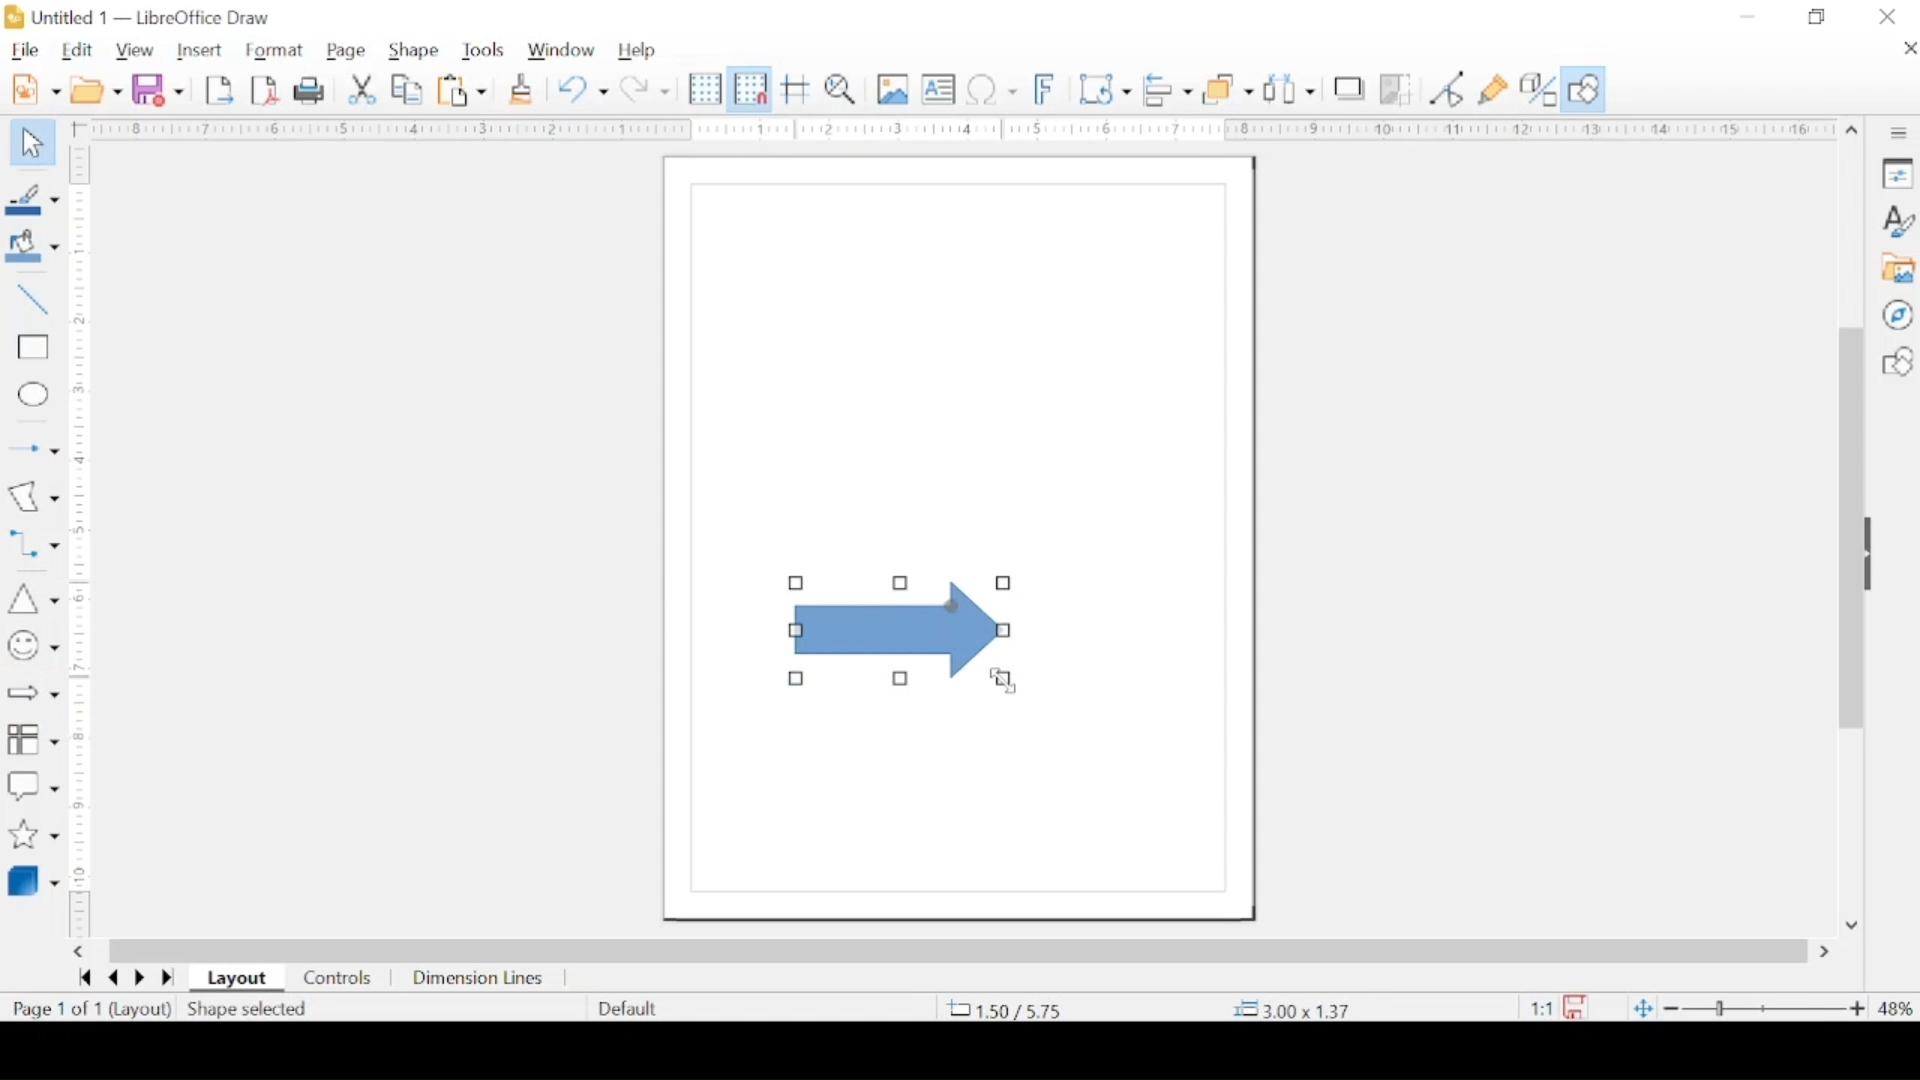 The image size is (1920, 1080). What do you see at coordinates (1447, 89) in the screenshot?
I see `toggle point edit mode` at bounding box center [1447, 89].